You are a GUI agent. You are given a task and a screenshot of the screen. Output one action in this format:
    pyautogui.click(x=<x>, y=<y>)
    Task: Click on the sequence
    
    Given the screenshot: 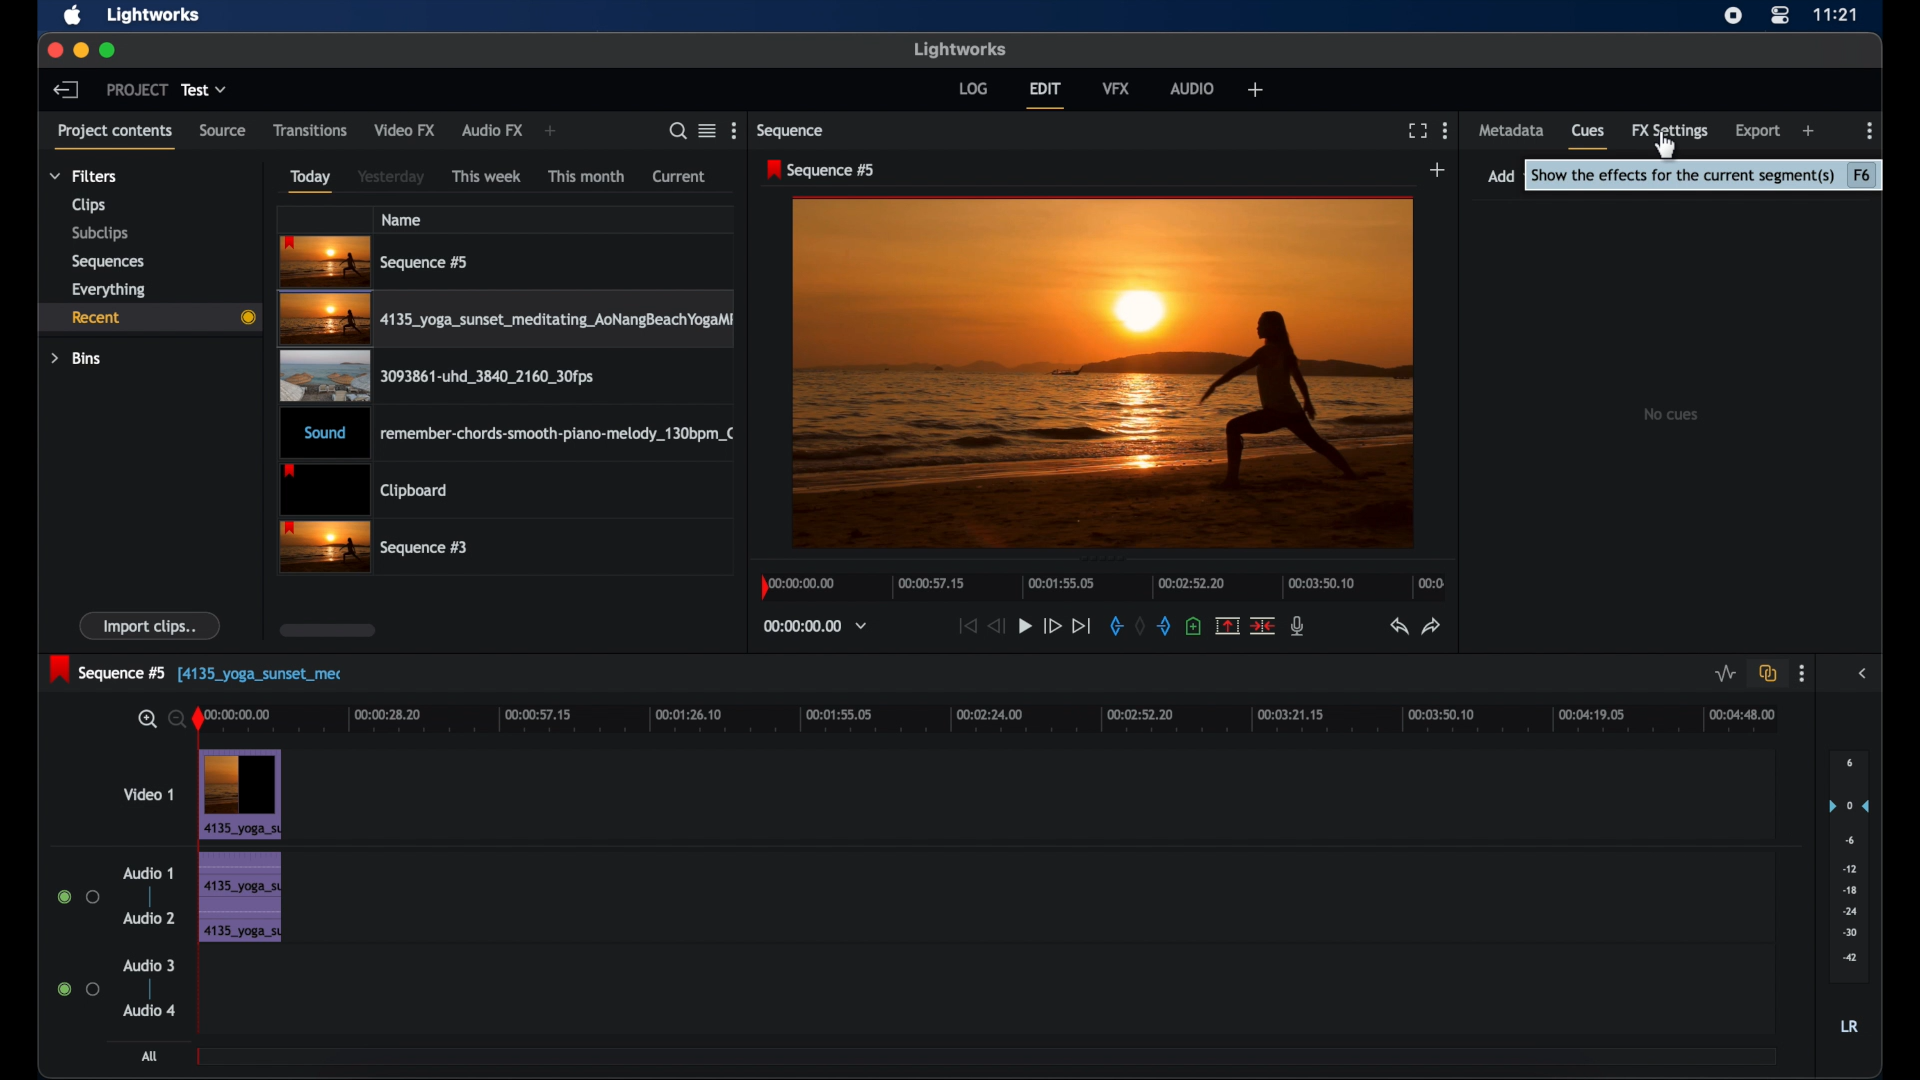 What is the action you would take?
    pyautogui.click(x=792, y=131)
    